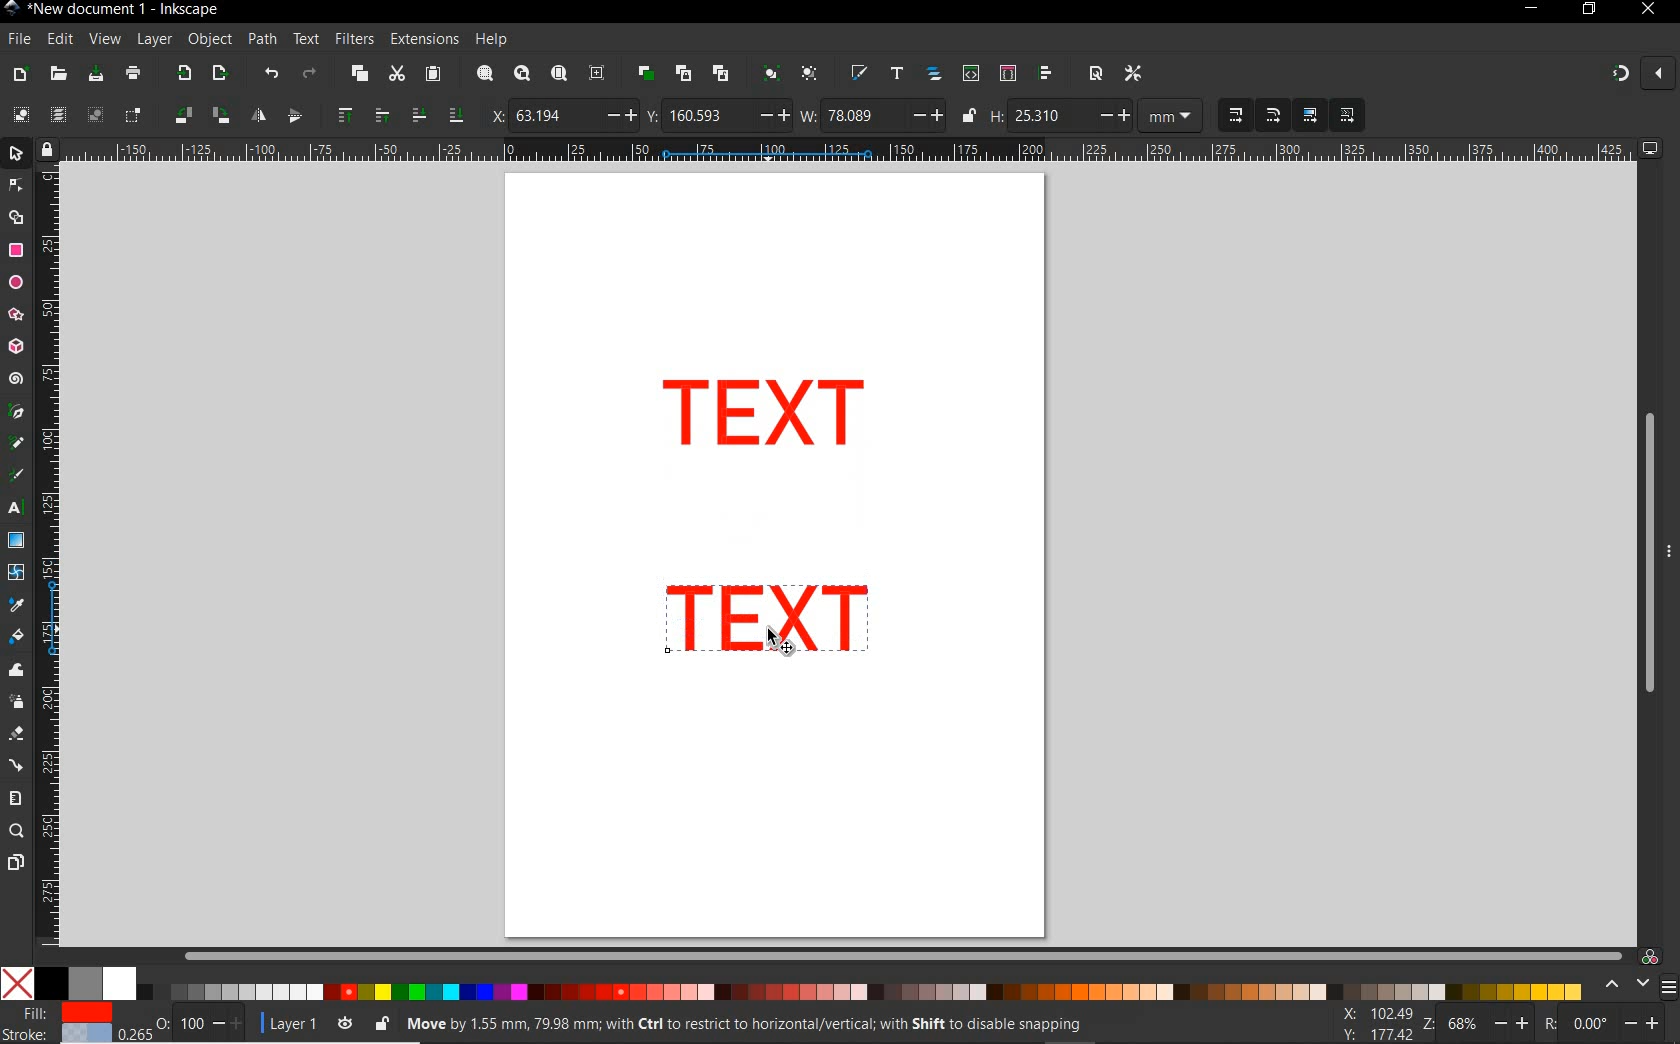  Describe the element at coordinates (793, 985) in the screenshot. I see `color palette` at that location.